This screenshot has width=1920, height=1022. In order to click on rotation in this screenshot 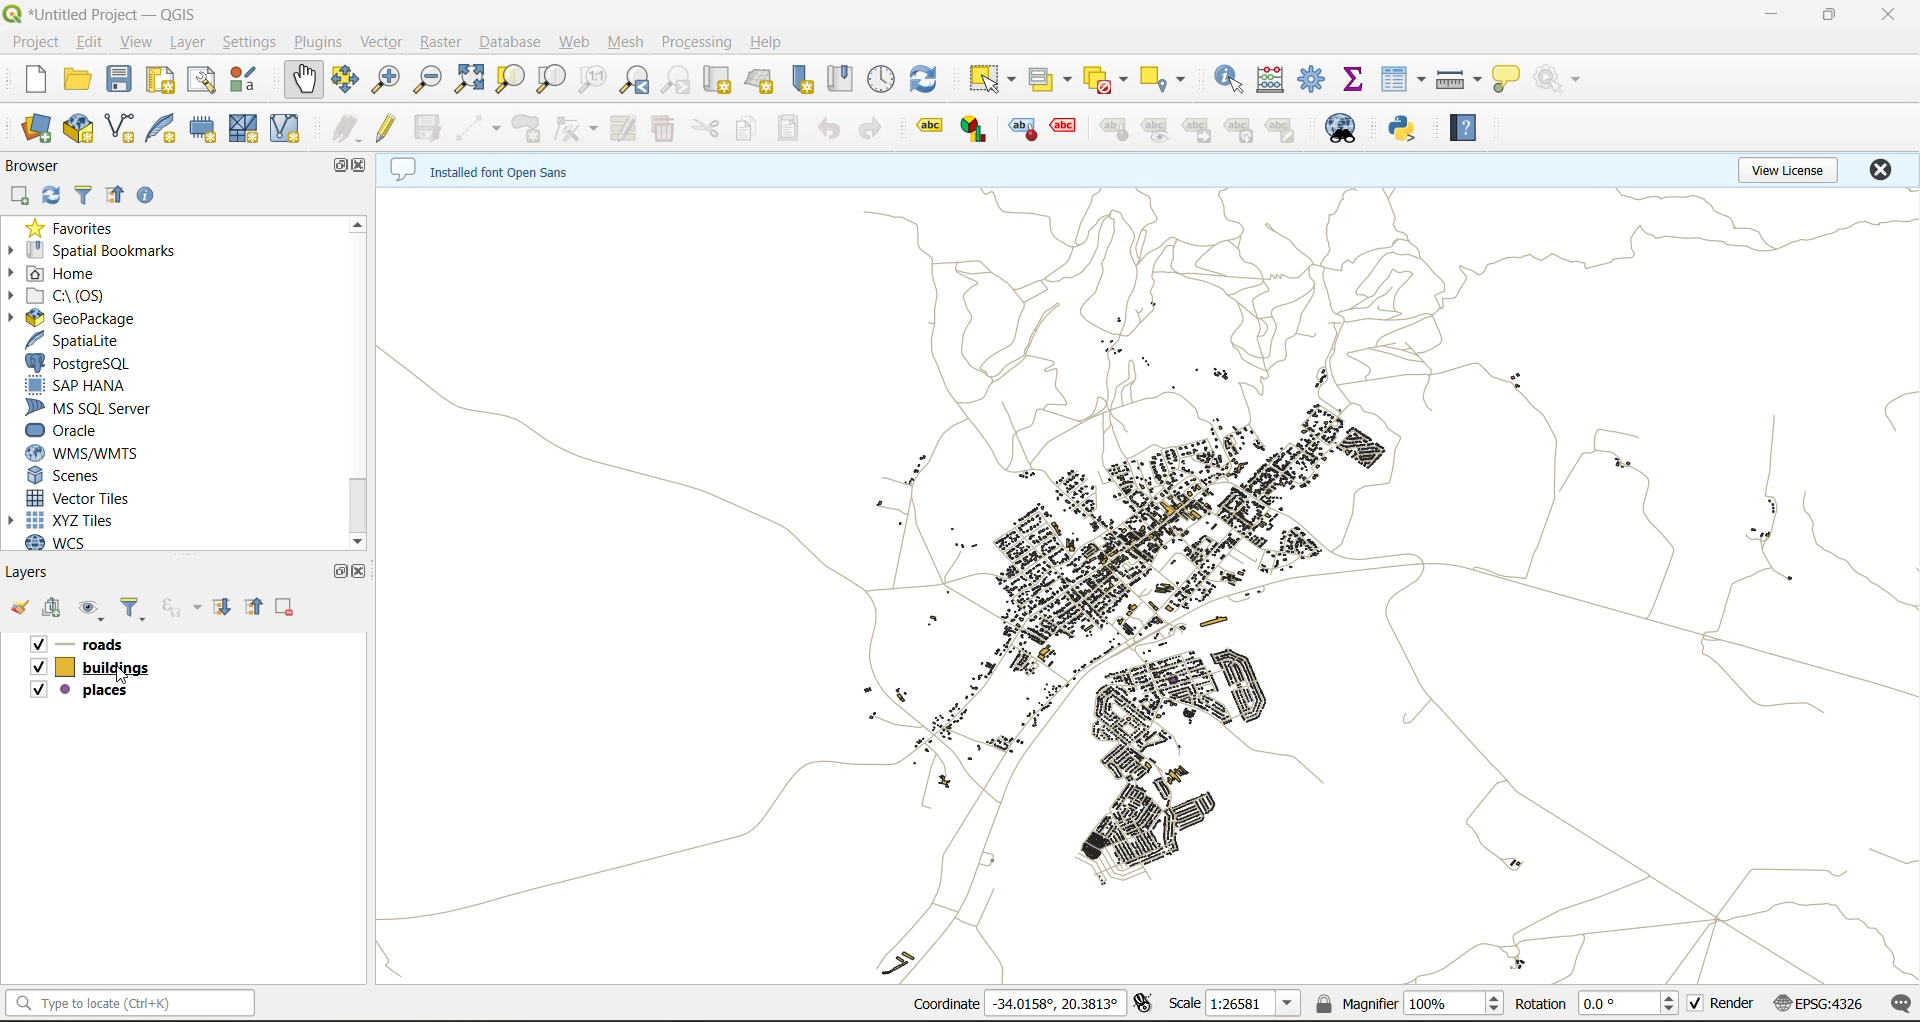, I will do `click(1601, 1004)`.